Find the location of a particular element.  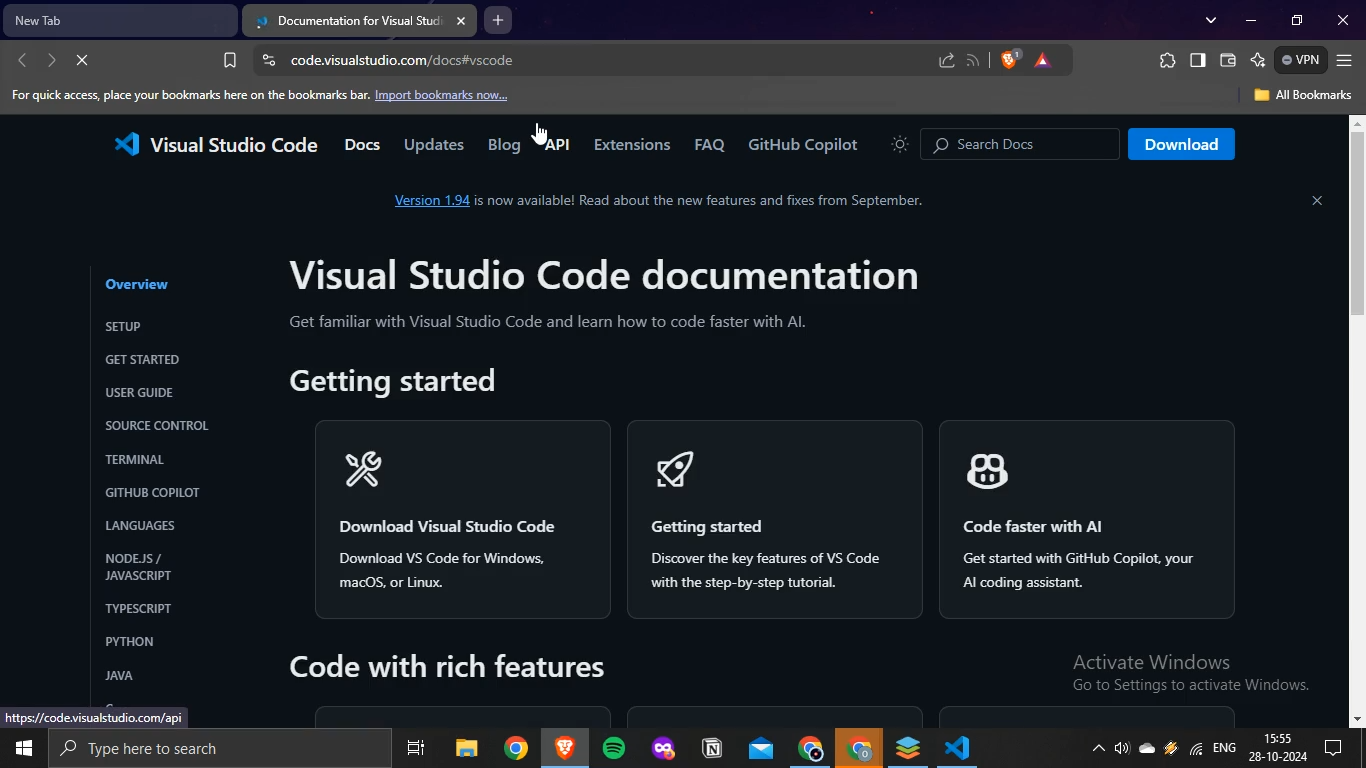

xR

Download Visual Studio Code
Download VS Code for Windows,
macOs, or Linux. is located at coordinates (462, 522).